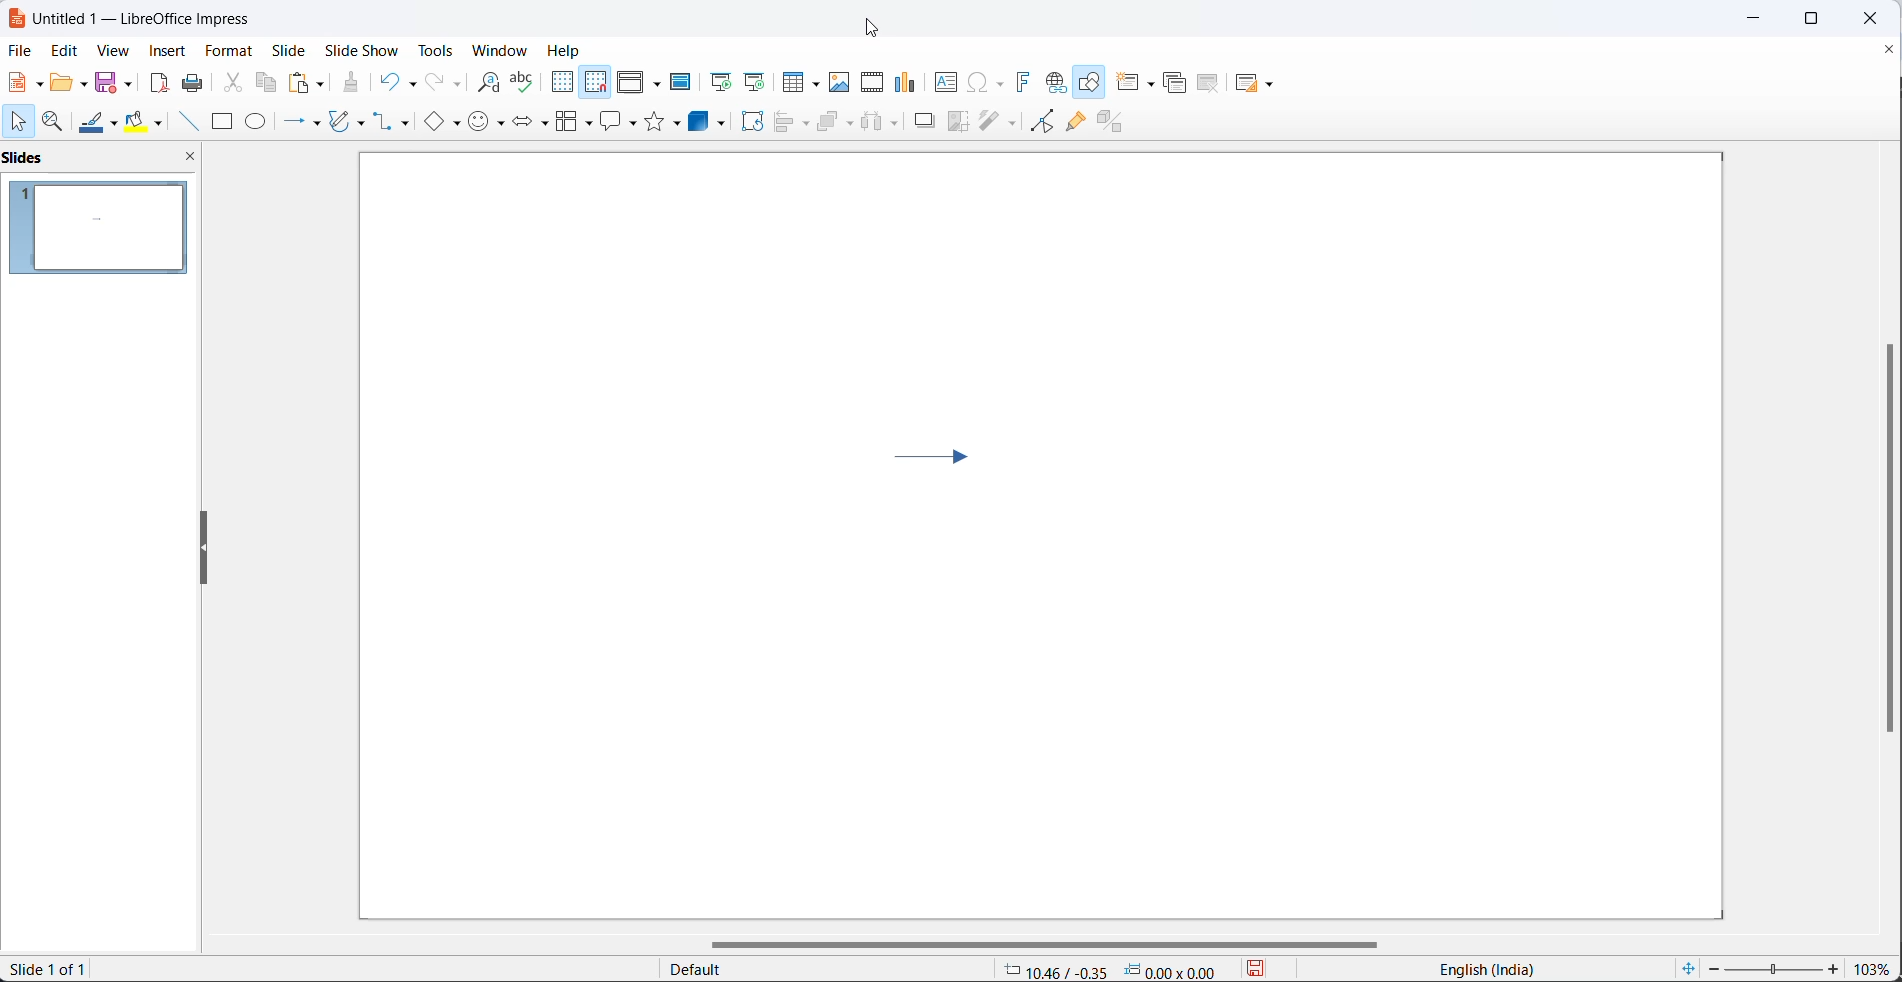  What do you see at coordinates (200, 549) in the screenshot?
I see `reszie` at bounding box center [200, 549].